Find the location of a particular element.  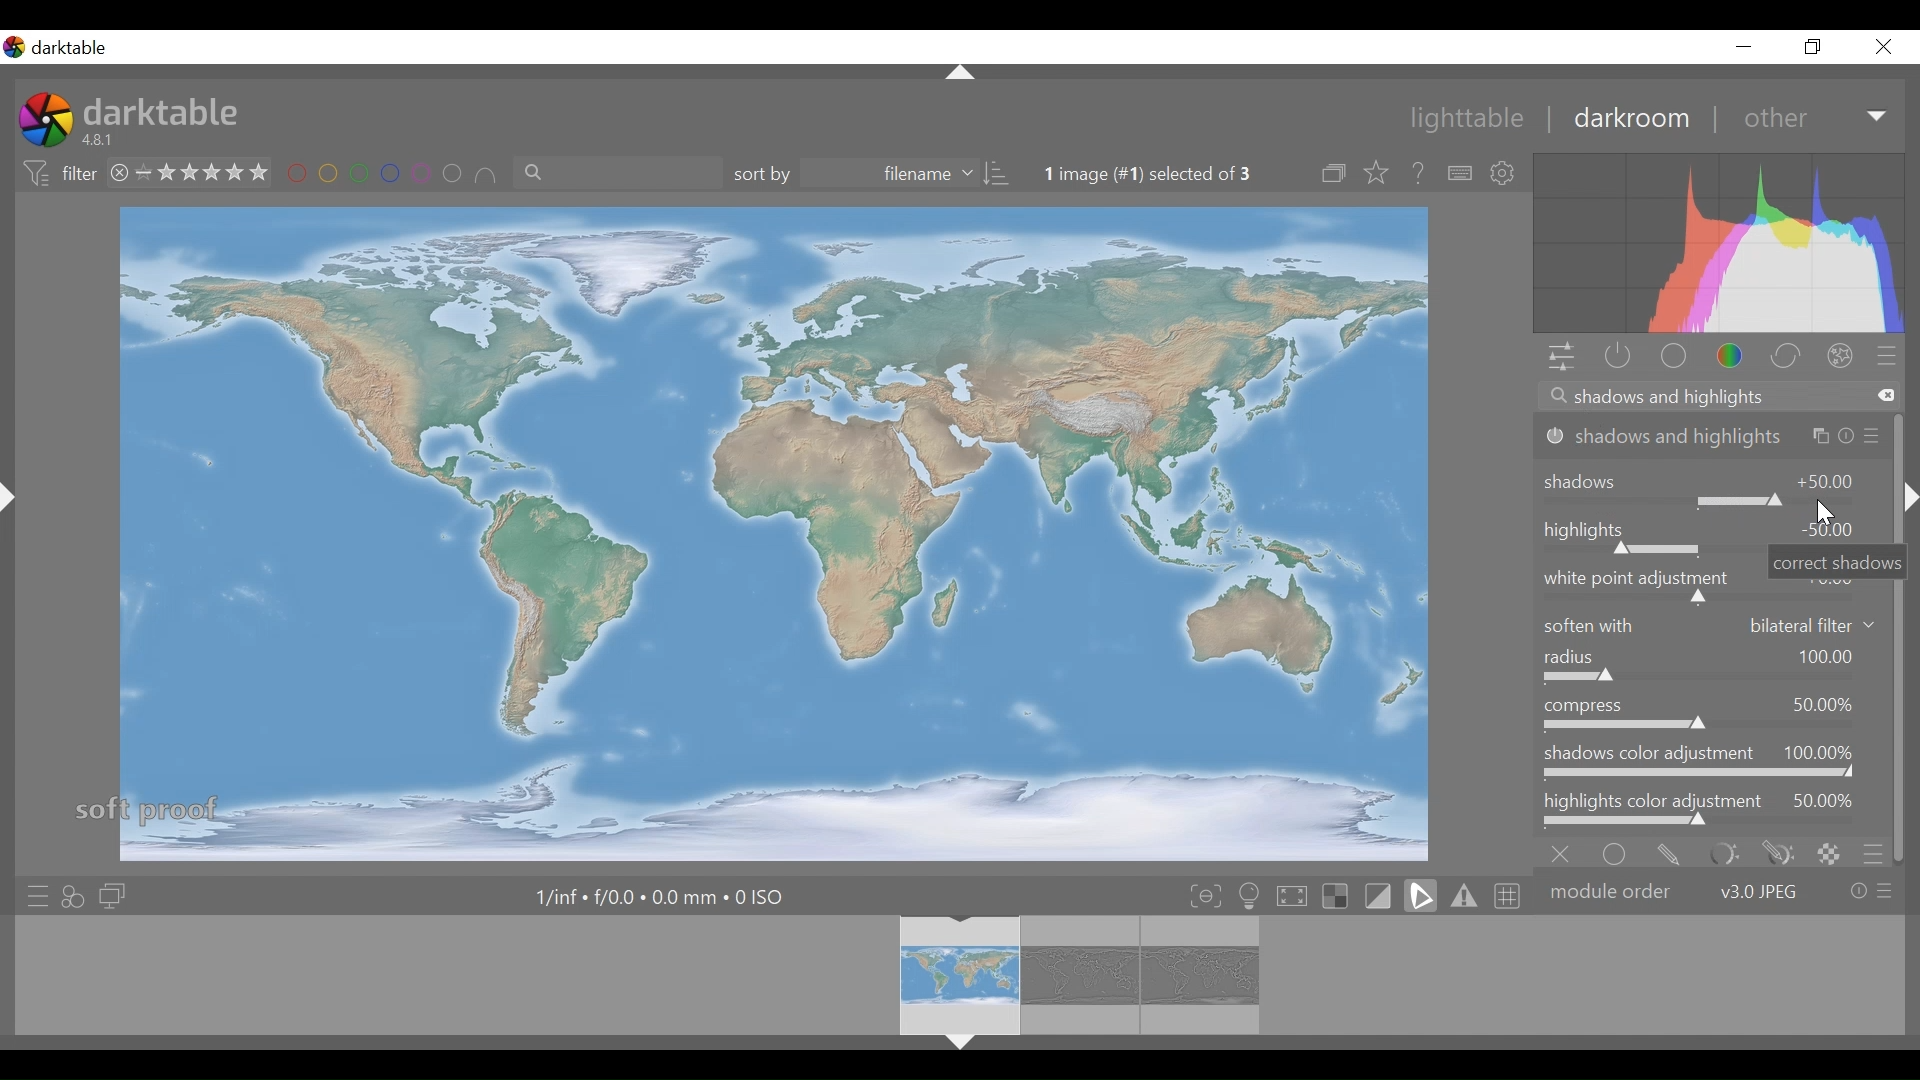

quick access presets is located at coordinates (33, 893).